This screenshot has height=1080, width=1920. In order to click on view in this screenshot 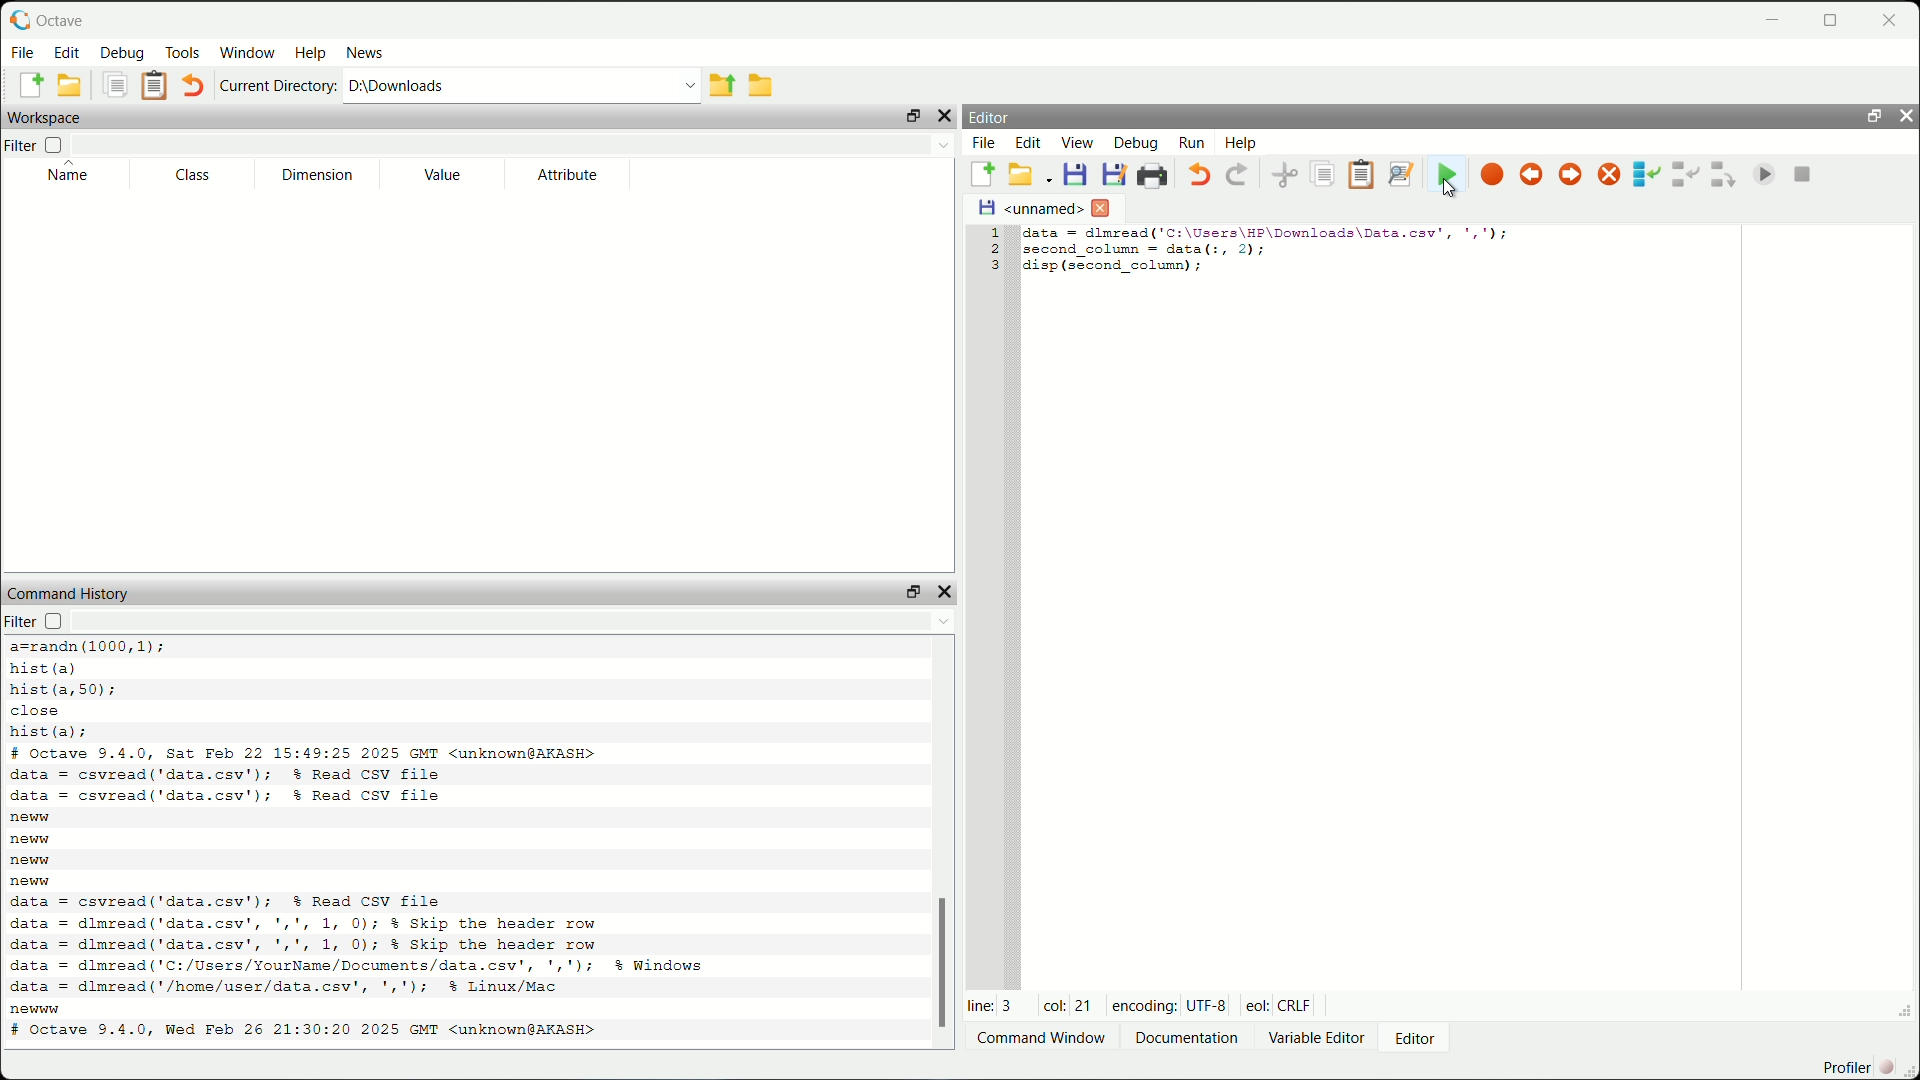, I will do `click(1078, 146)`.